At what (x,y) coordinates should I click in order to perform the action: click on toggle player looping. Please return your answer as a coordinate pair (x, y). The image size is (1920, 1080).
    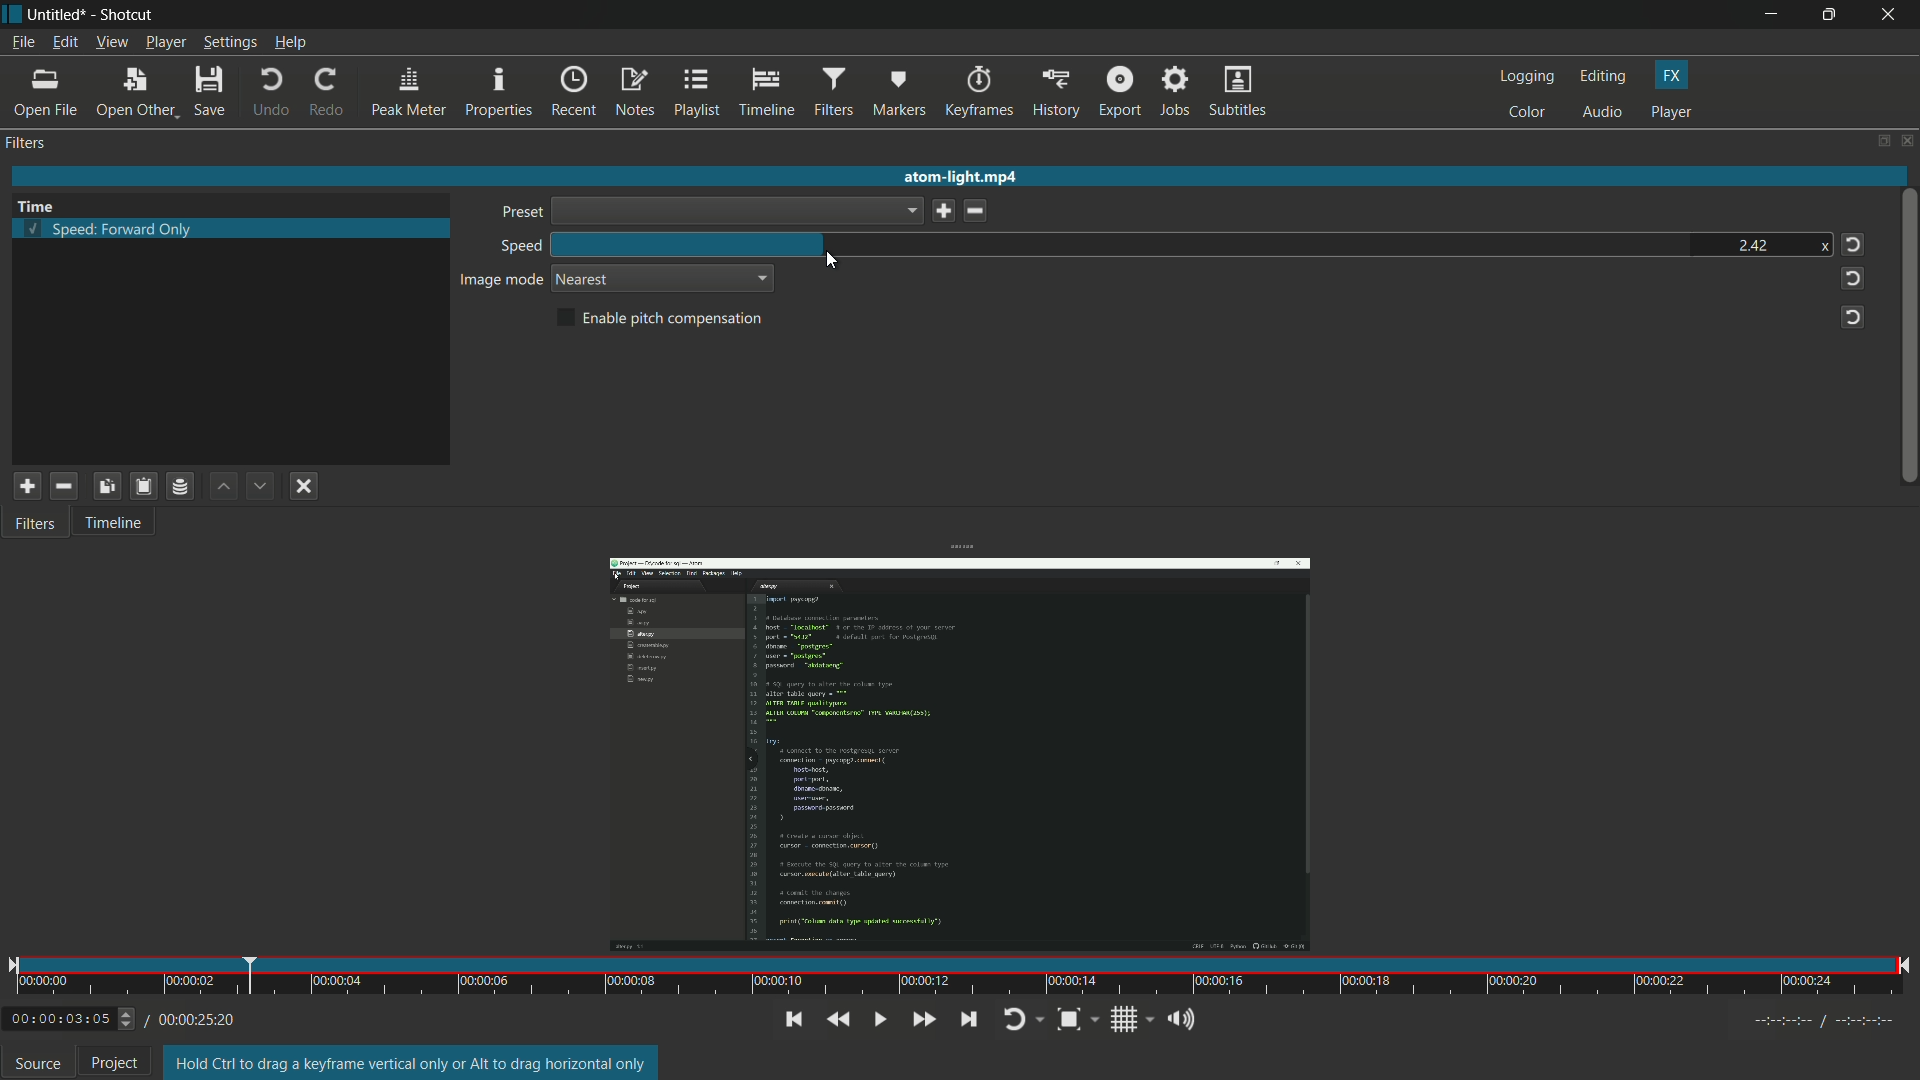
    Looking at the image, I should click on (1023, 1019).